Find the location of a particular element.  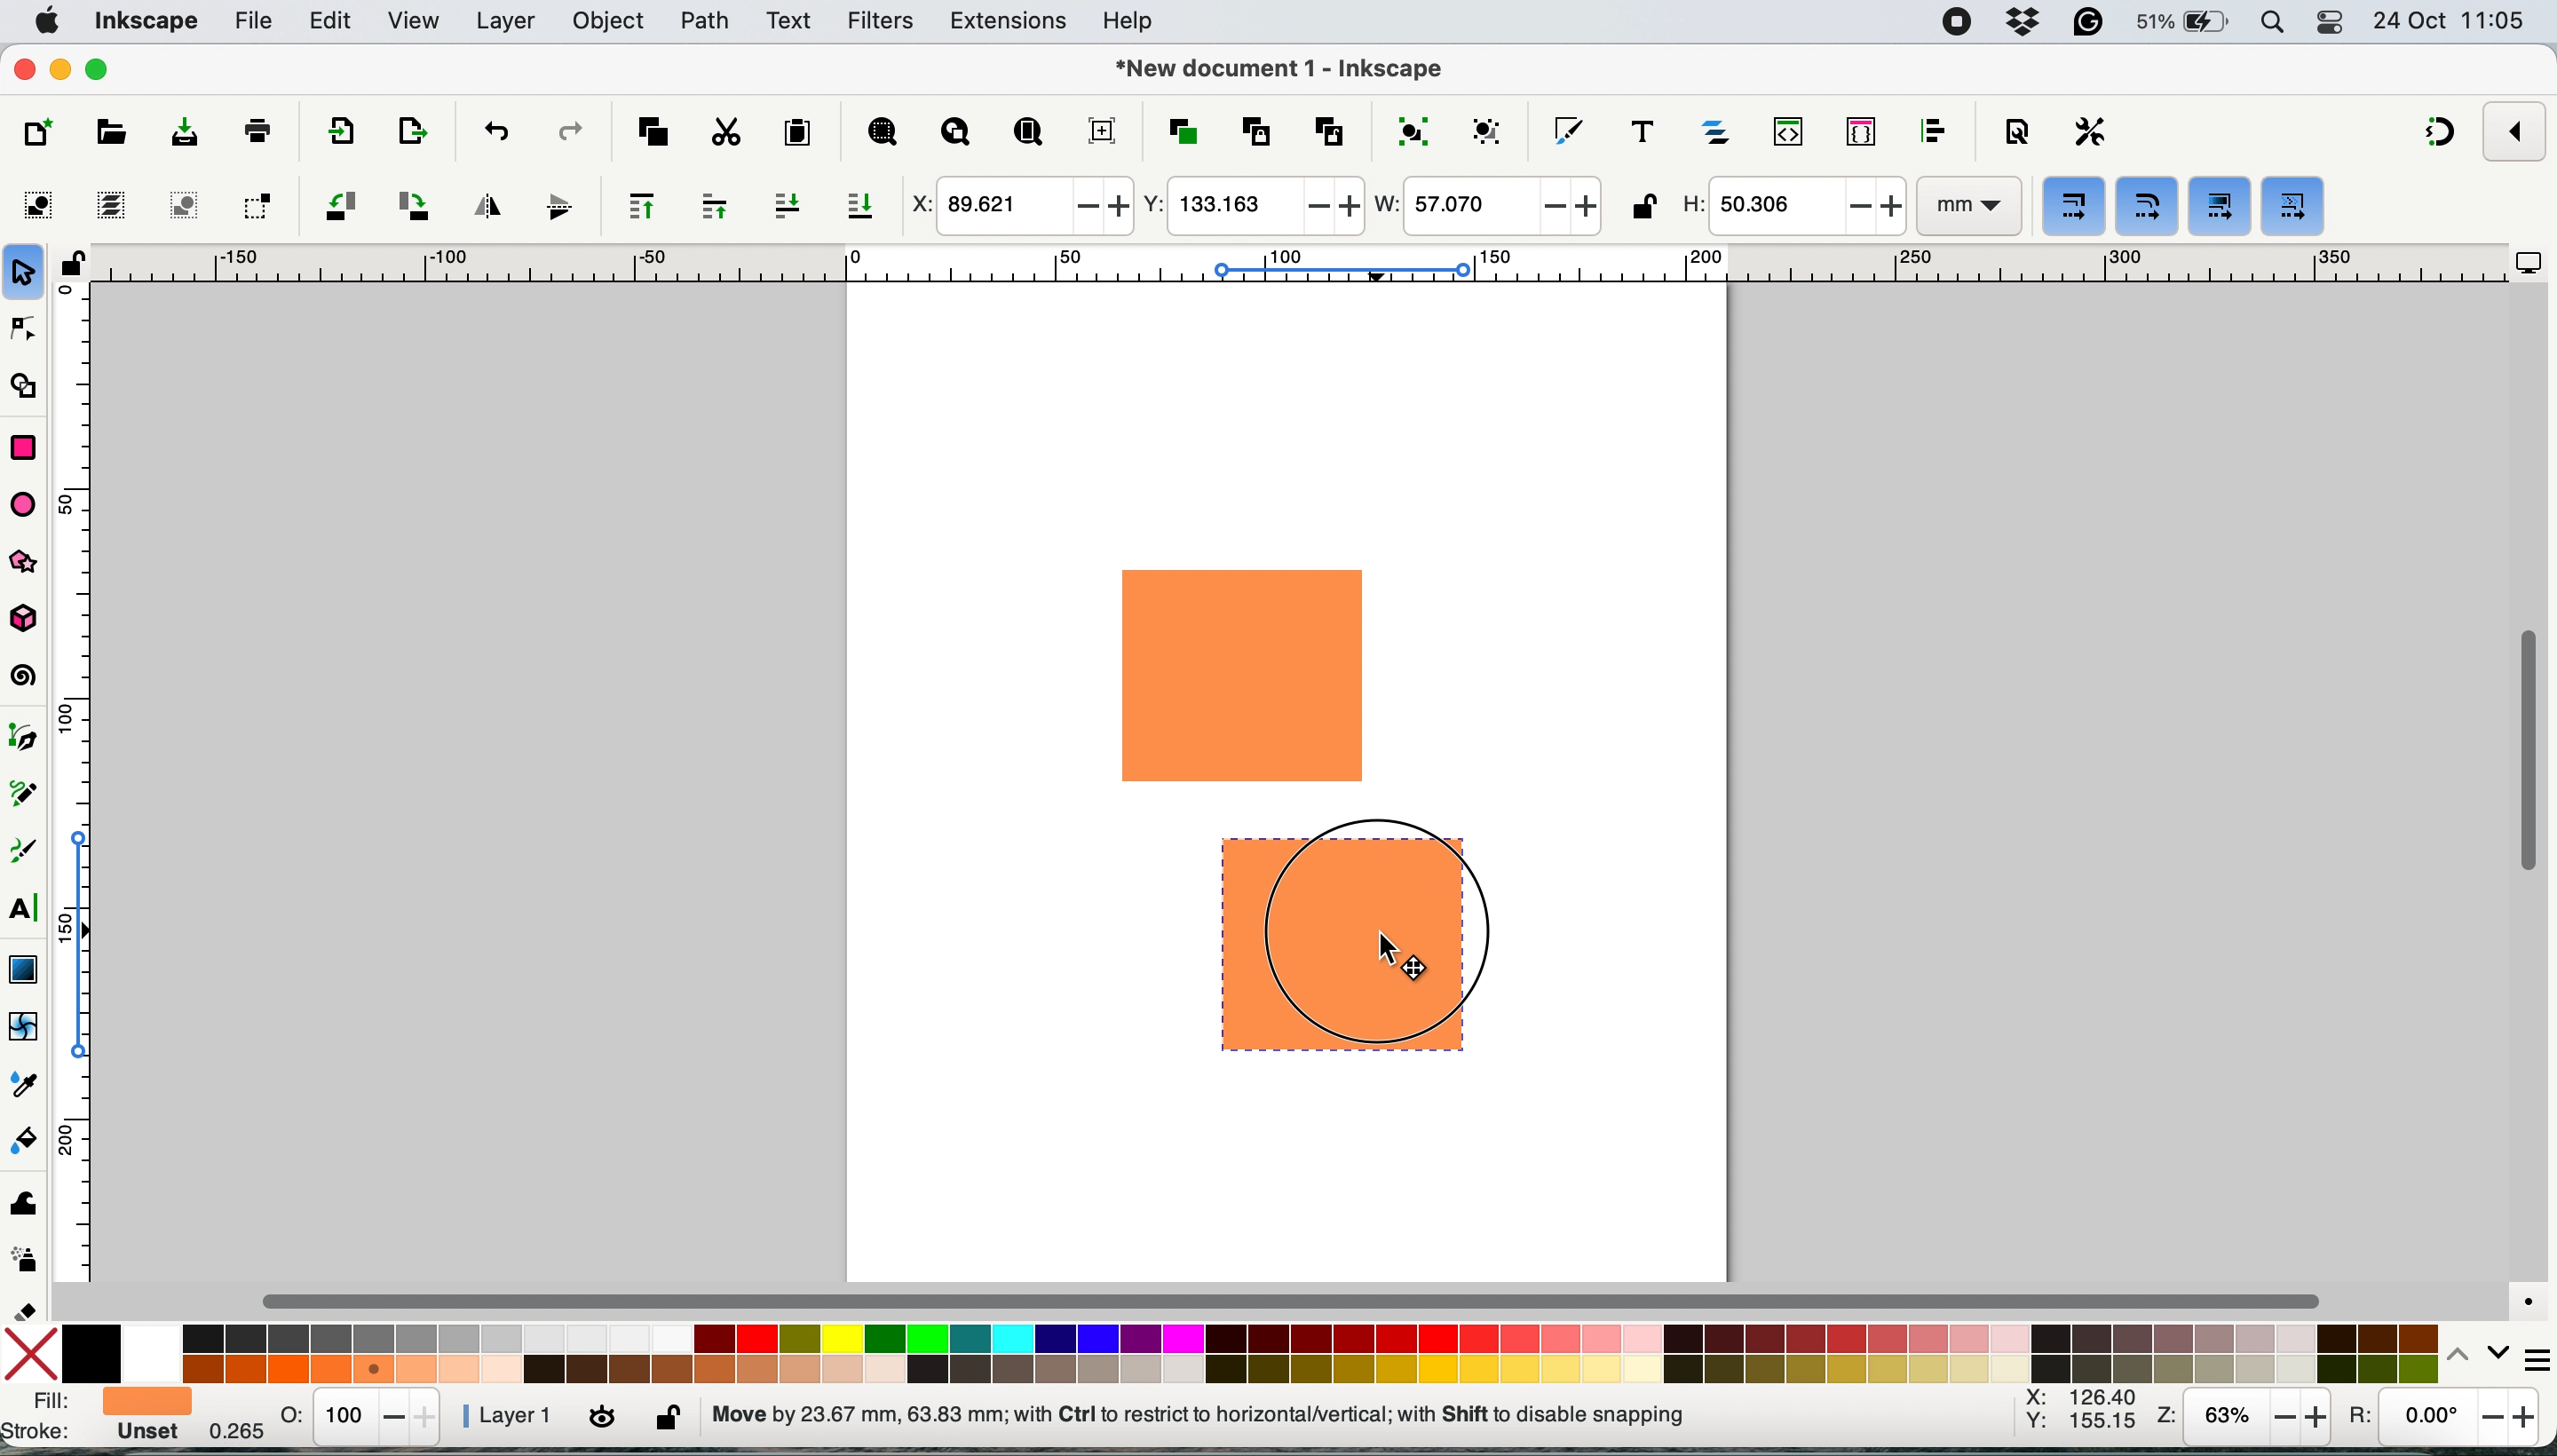

no fill is located at coordinates (36, 1351).